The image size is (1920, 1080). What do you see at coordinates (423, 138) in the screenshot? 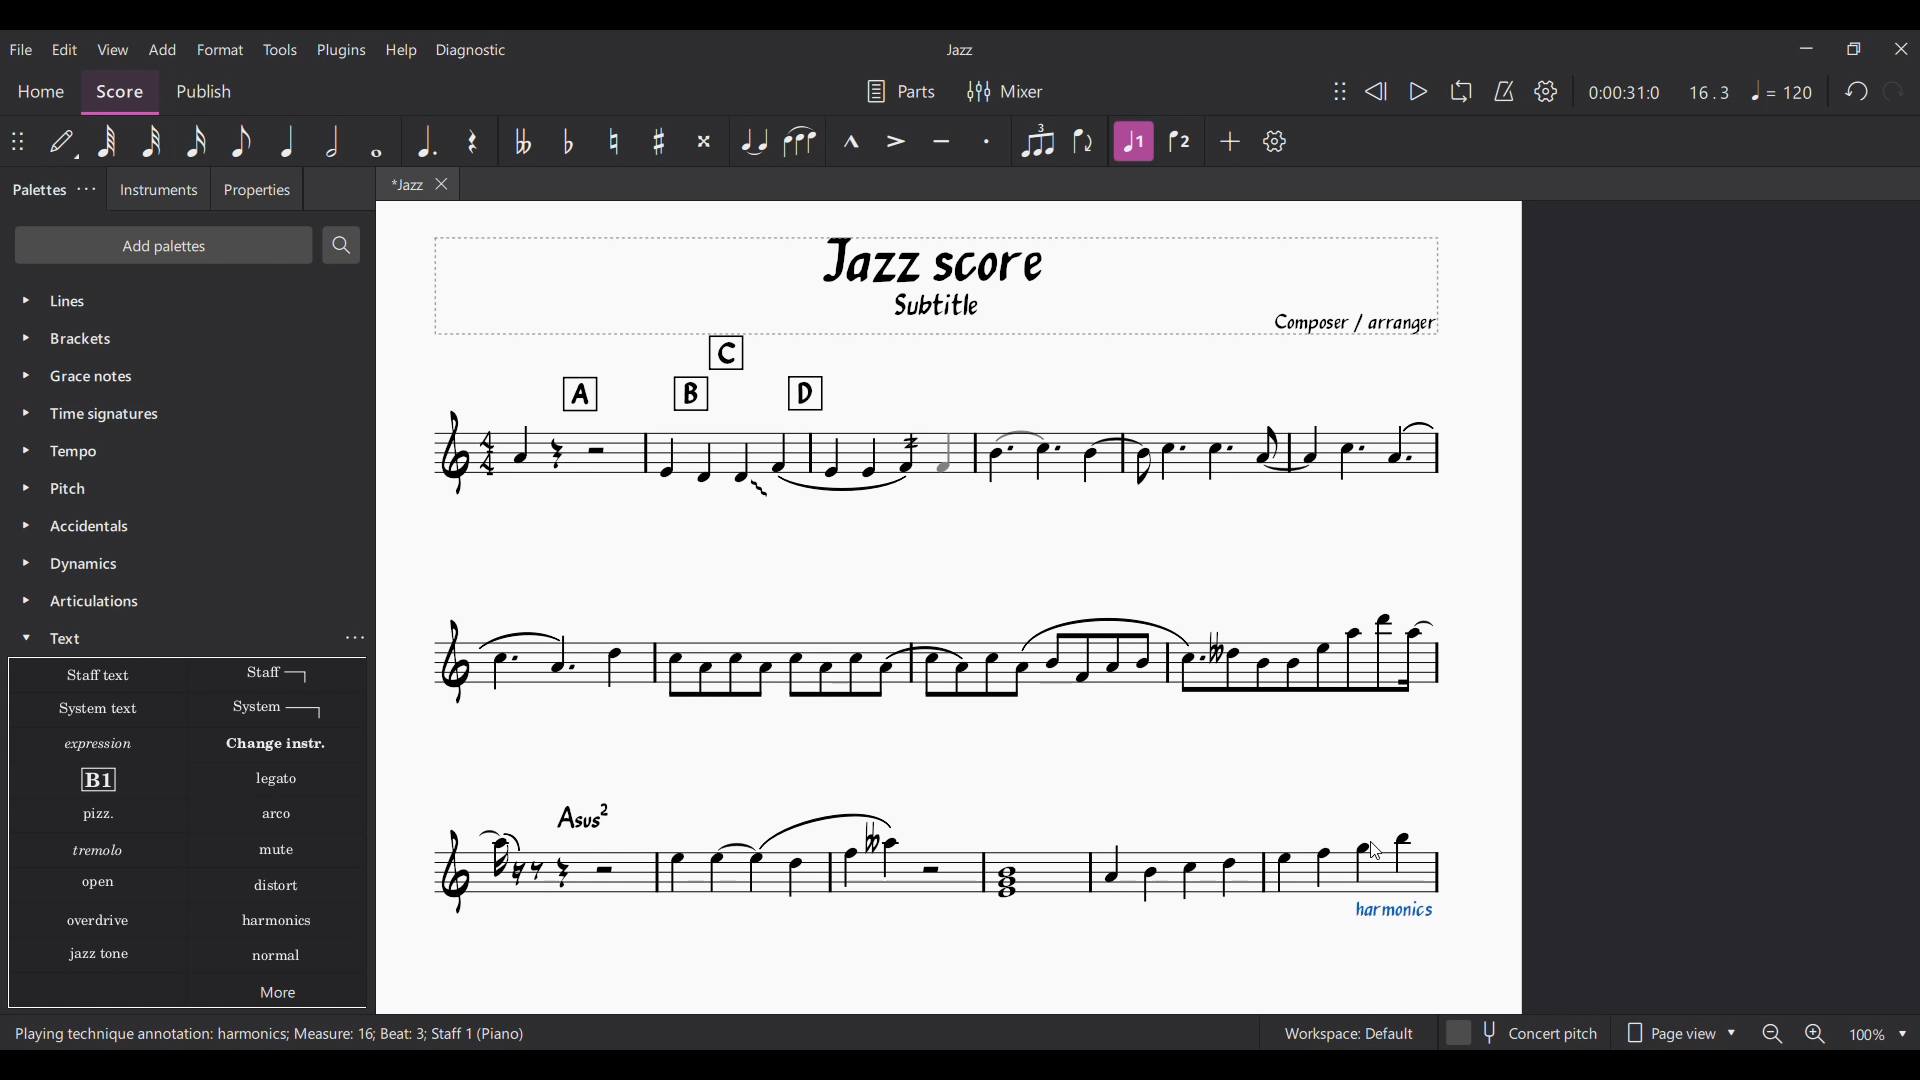
I see `Augmentation dot` at bounding box center [423, 138].